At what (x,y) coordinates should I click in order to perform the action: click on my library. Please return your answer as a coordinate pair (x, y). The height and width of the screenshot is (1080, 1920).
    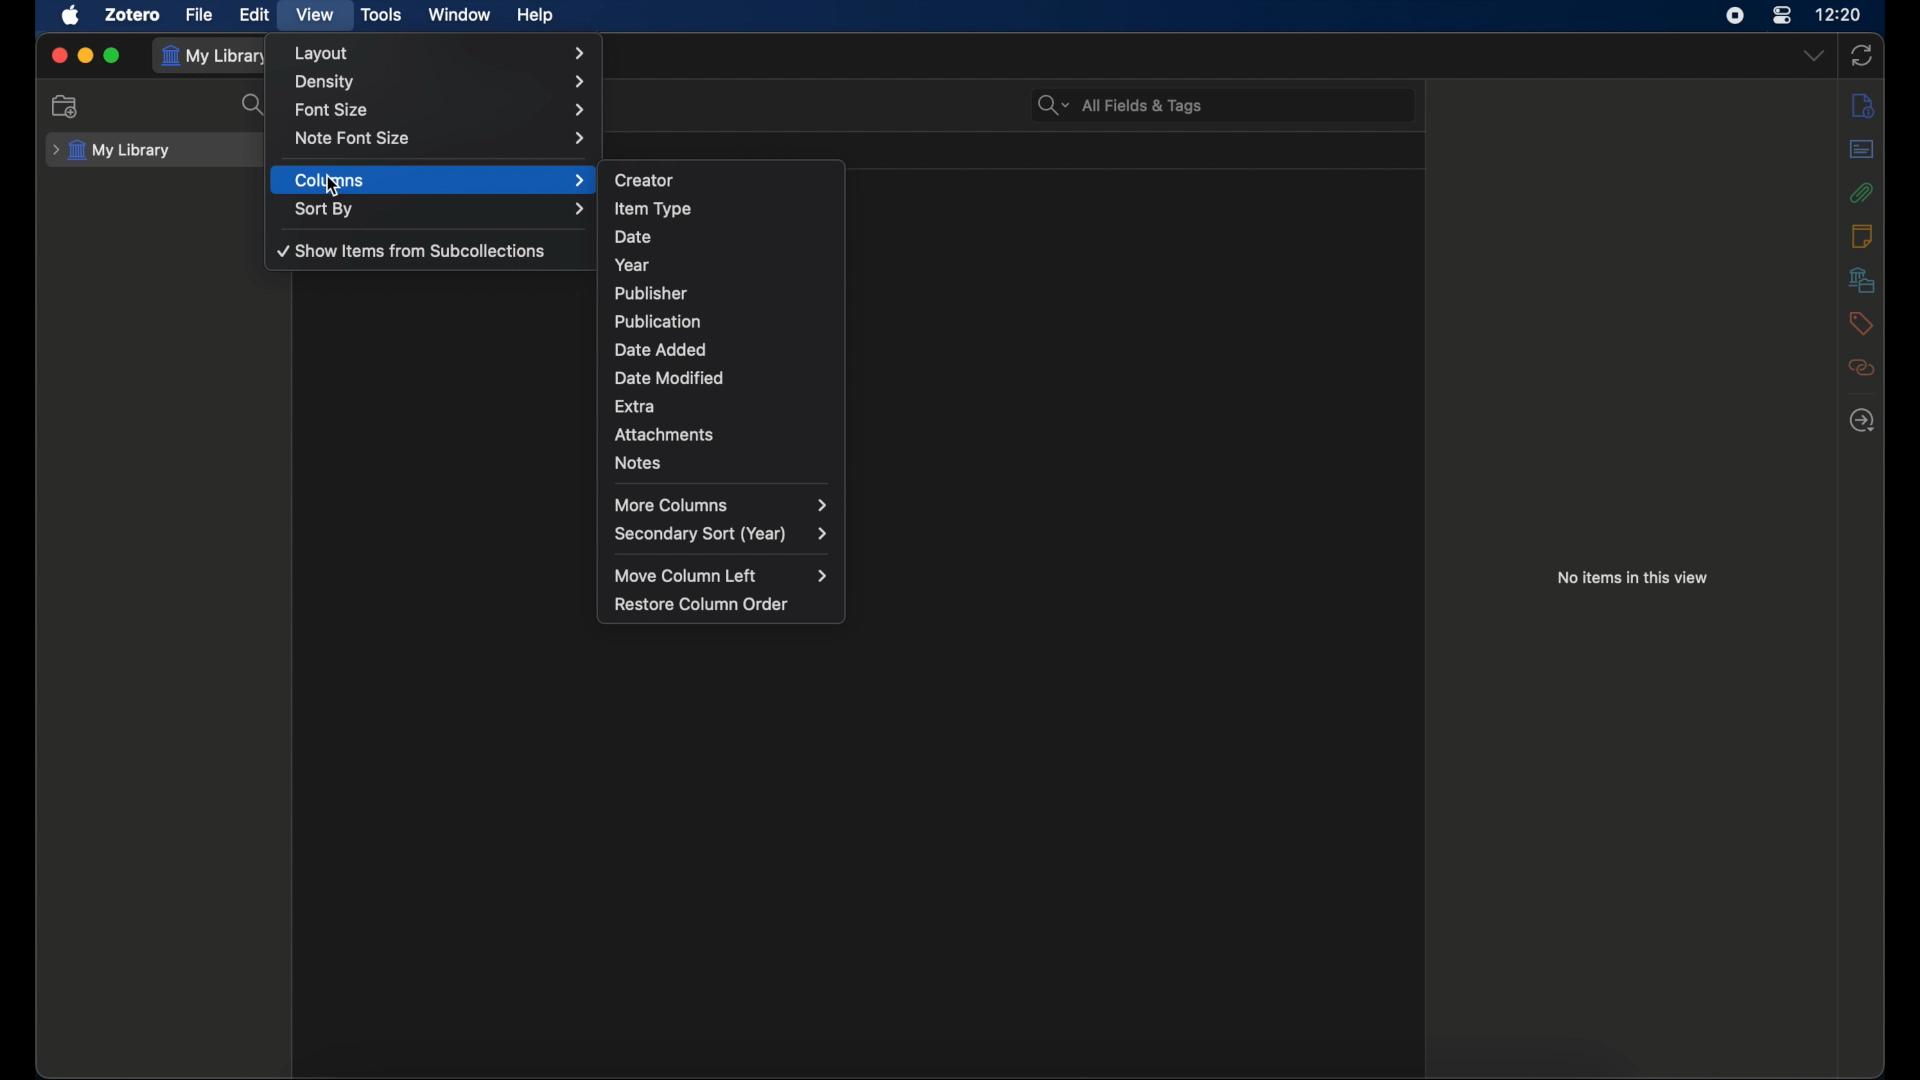
    Looking at the image, I should click on (110, 151).